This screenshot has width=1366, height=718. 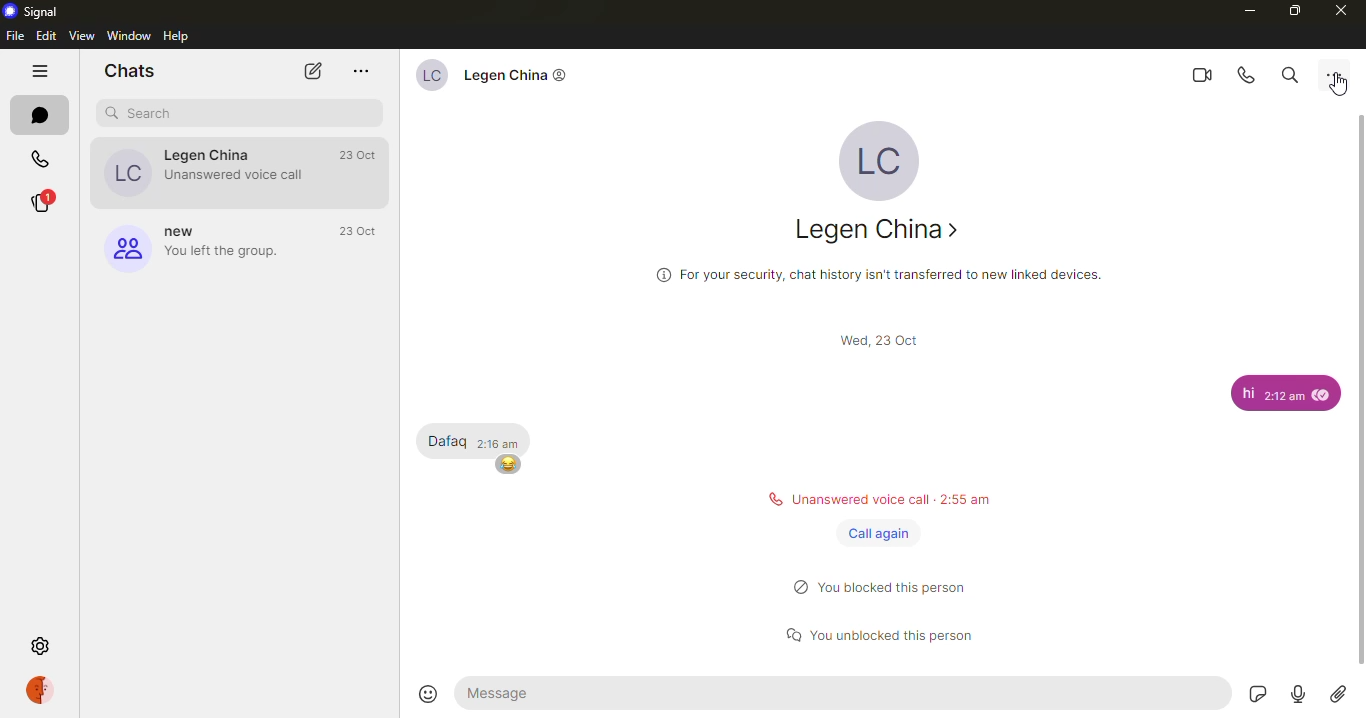 I want to click on emoji, so click(x=430, y=693).